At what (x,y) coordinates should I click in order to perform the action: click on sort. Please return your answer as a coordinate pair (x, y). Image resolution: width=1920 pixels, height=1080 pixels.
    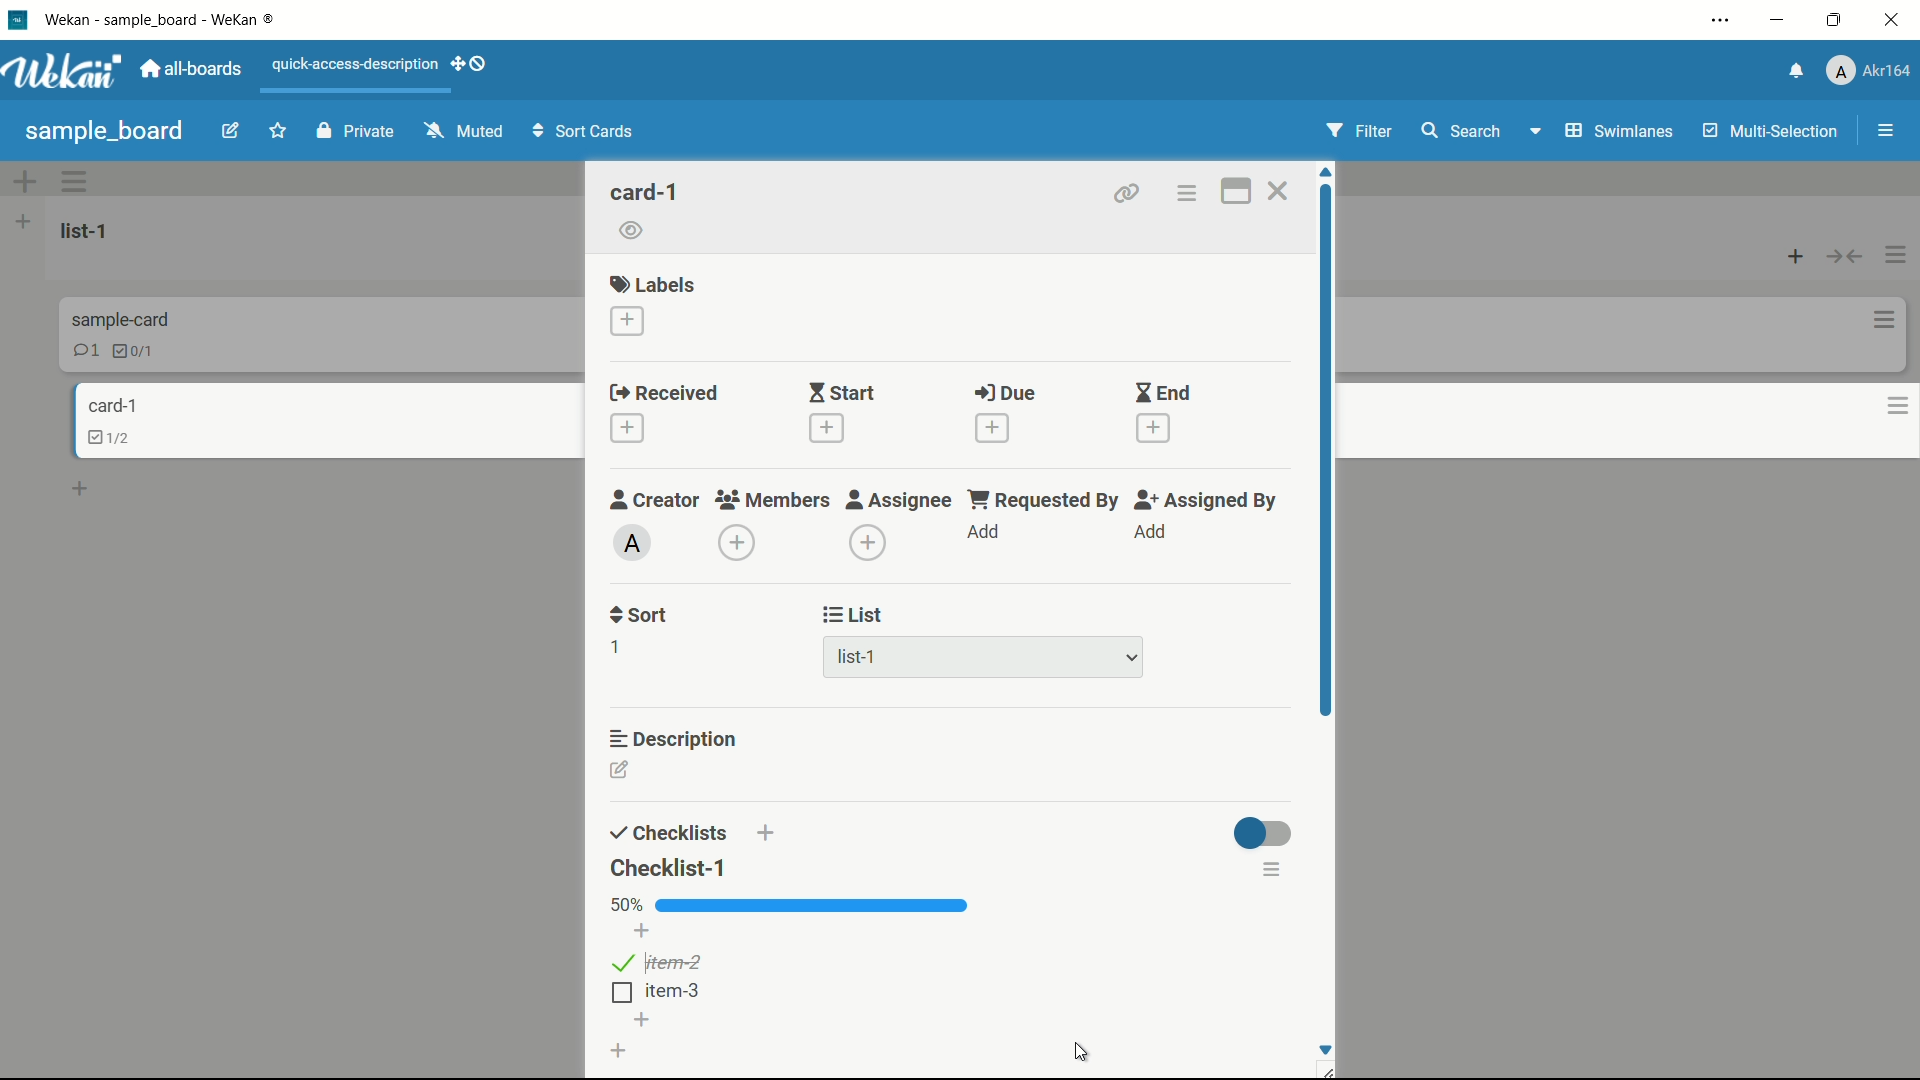
    Looking at the image, I should click on (638, 616).